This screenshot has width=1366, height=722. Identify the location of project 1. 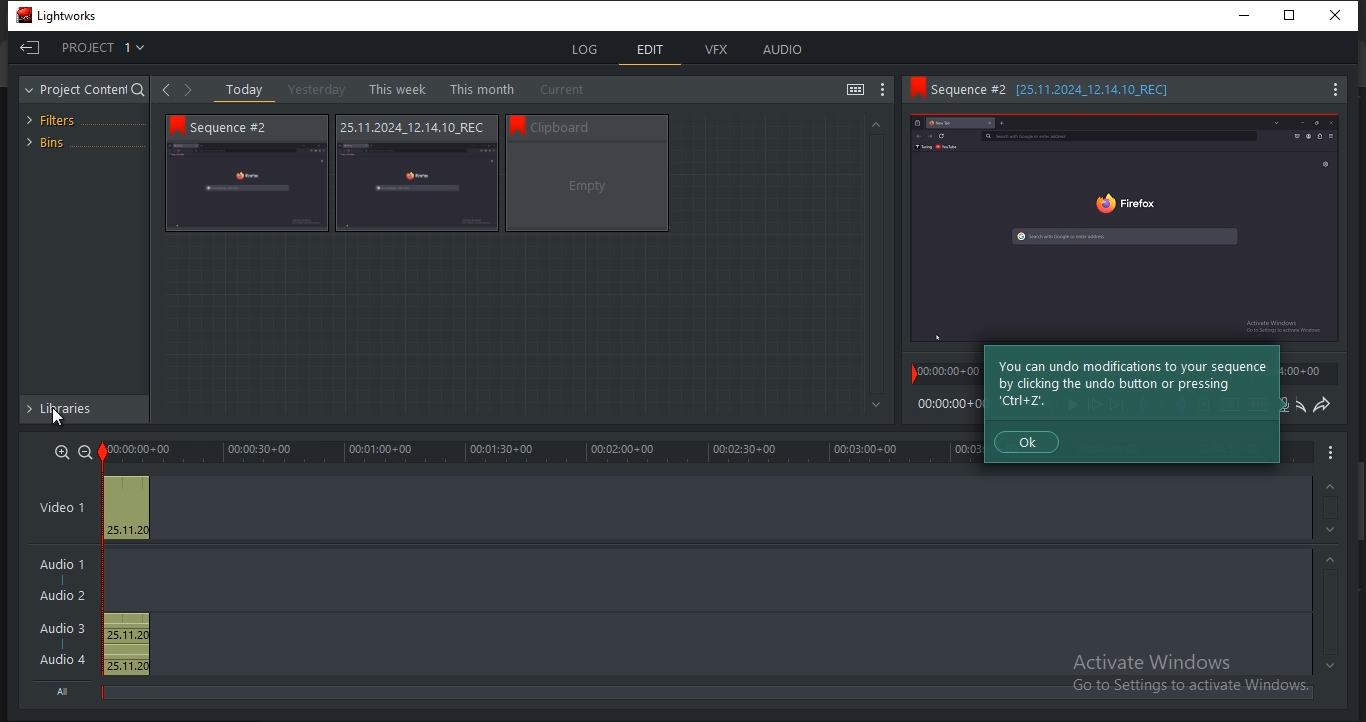
(90, 49).